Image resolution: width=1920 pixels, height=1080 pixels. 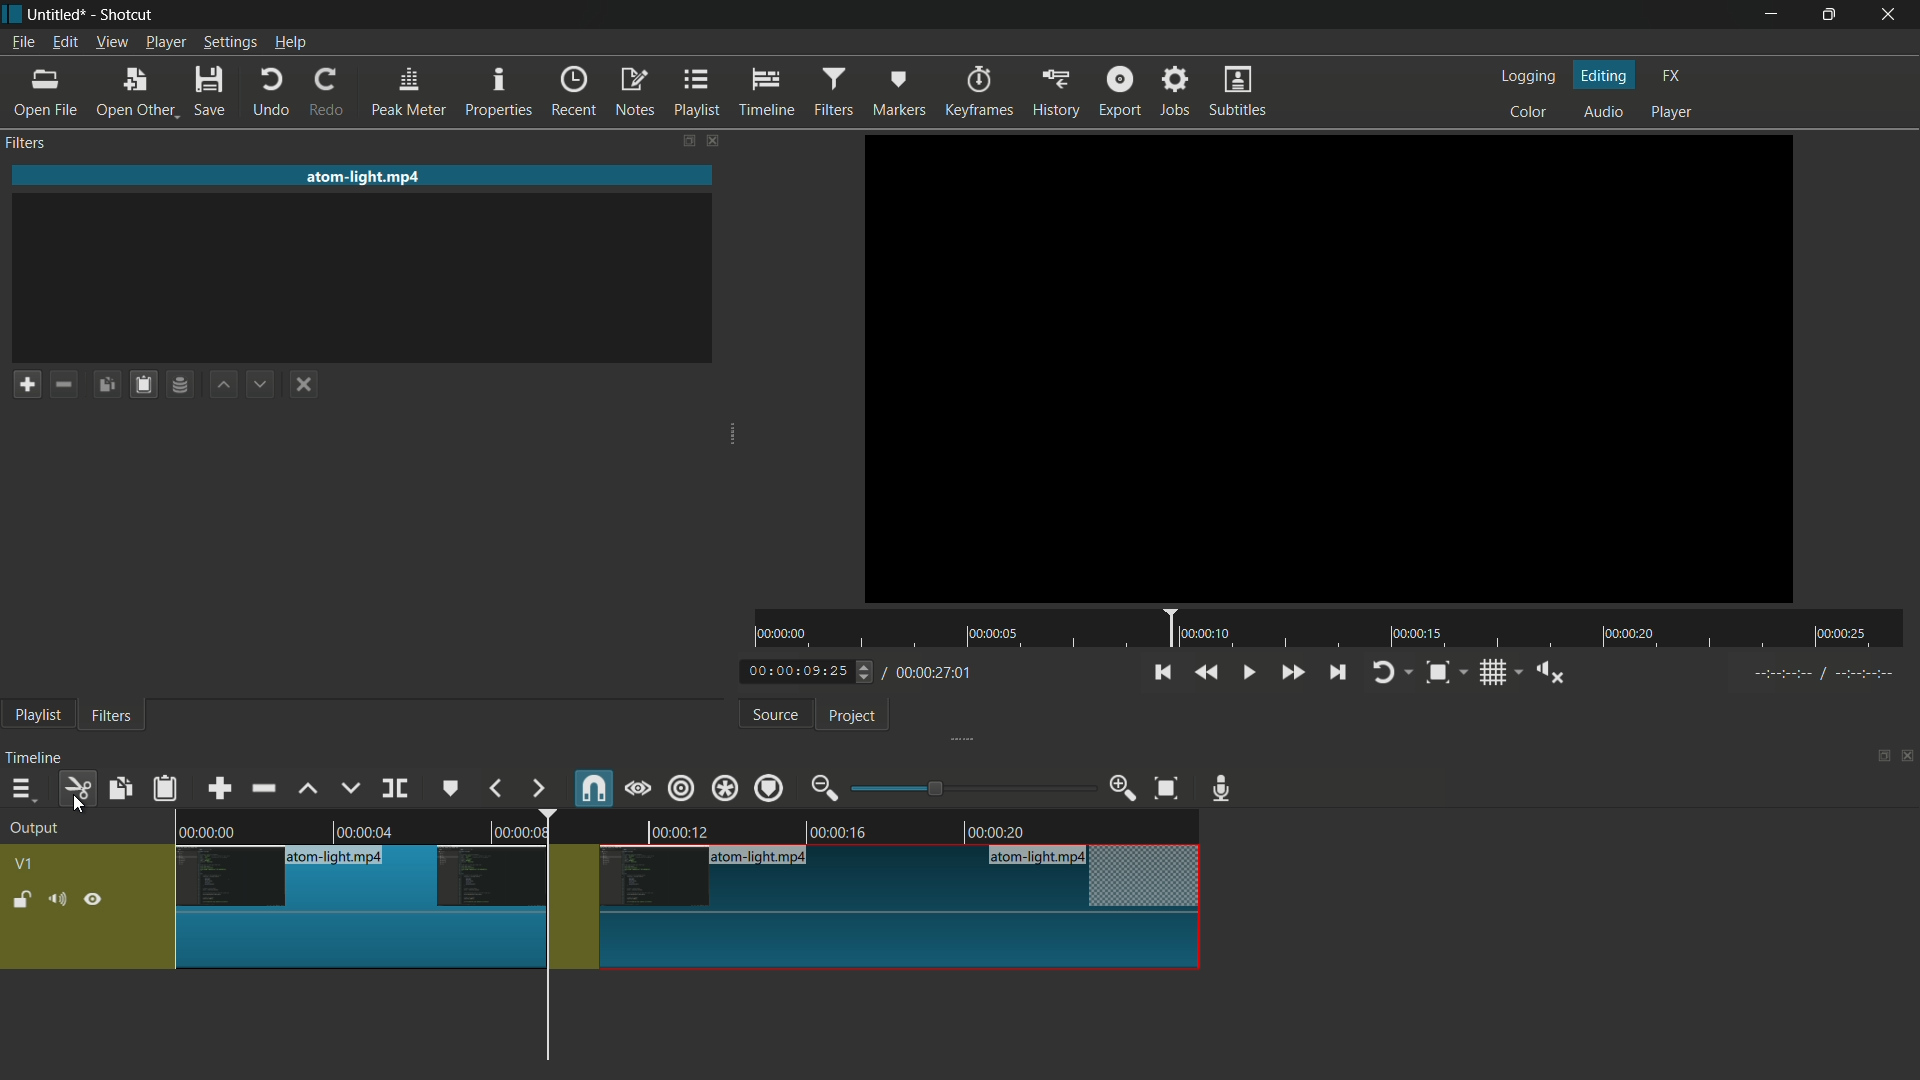 What do you see at coordinates (577, 92) in the screenshot?
I see `recent` at bounding box center [577, 92].